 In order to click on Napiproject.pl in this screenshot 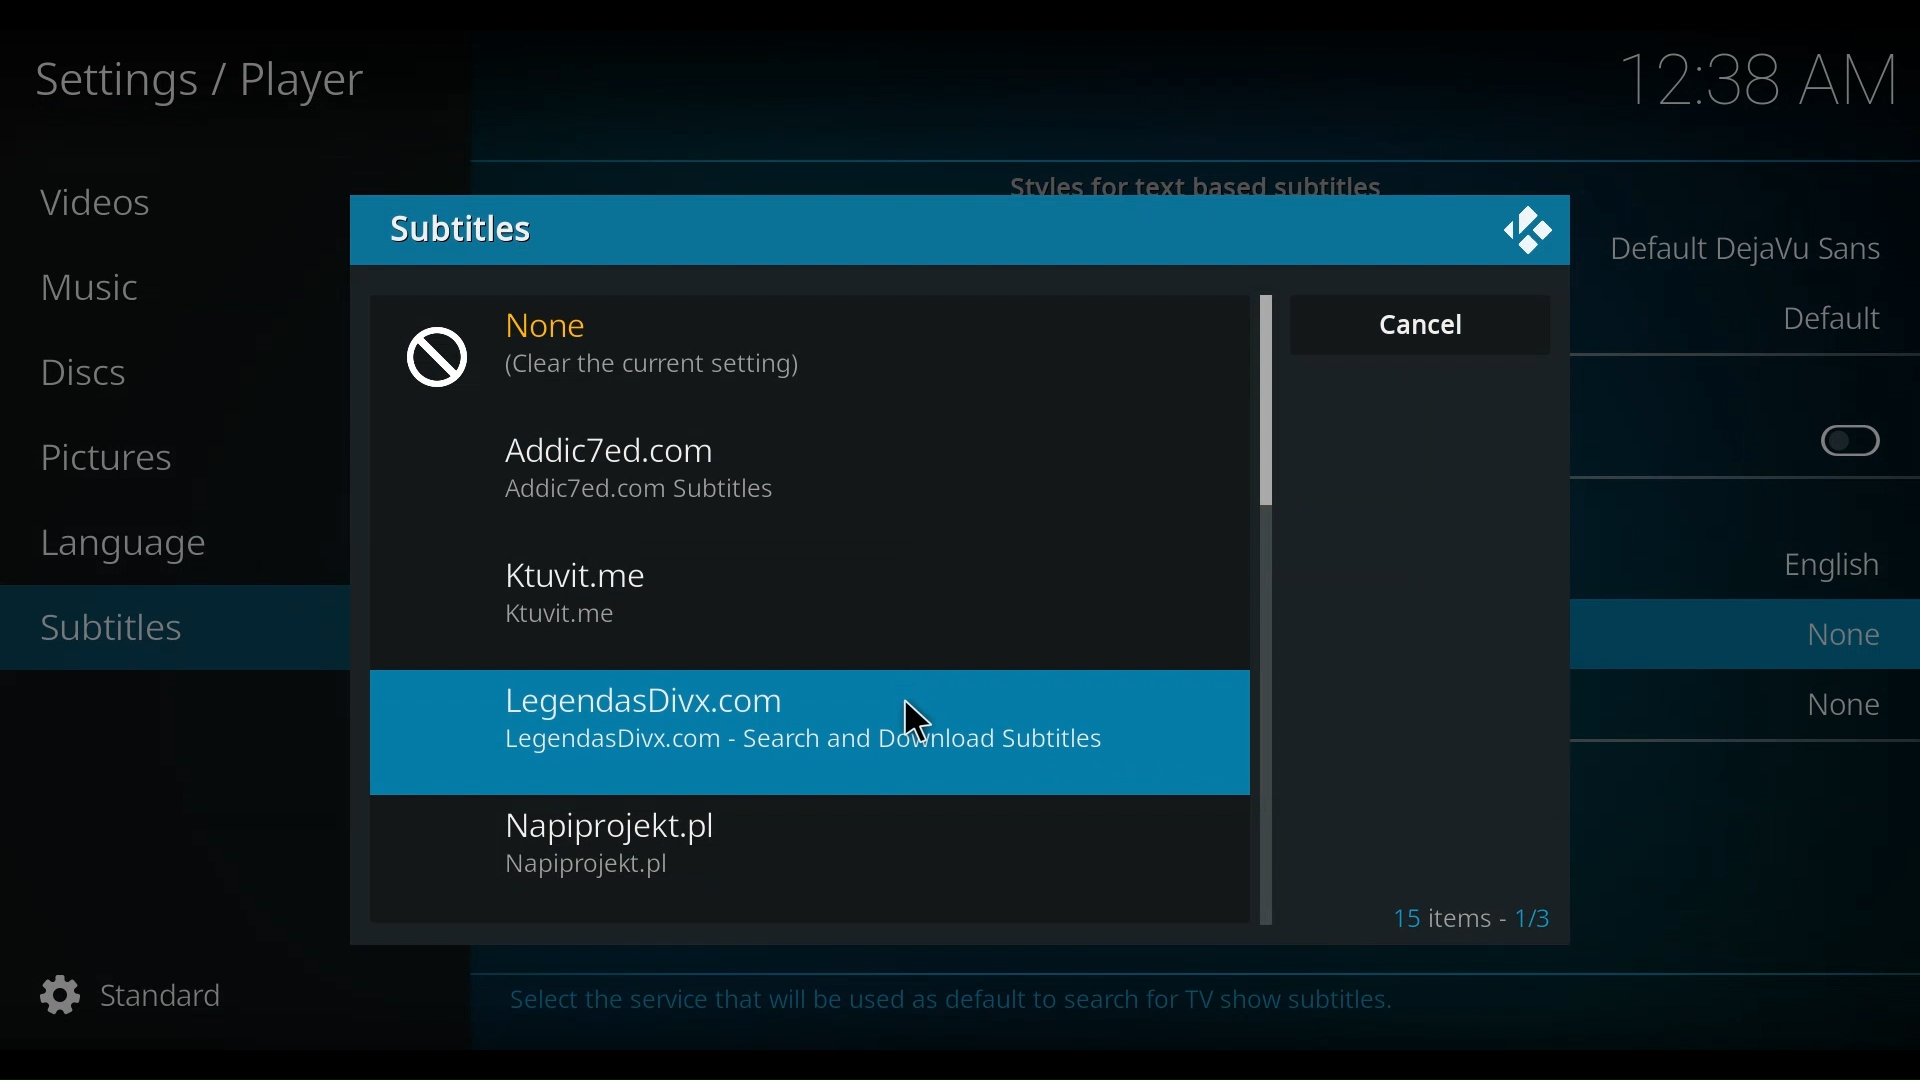, I will do `click(626, 826)`.